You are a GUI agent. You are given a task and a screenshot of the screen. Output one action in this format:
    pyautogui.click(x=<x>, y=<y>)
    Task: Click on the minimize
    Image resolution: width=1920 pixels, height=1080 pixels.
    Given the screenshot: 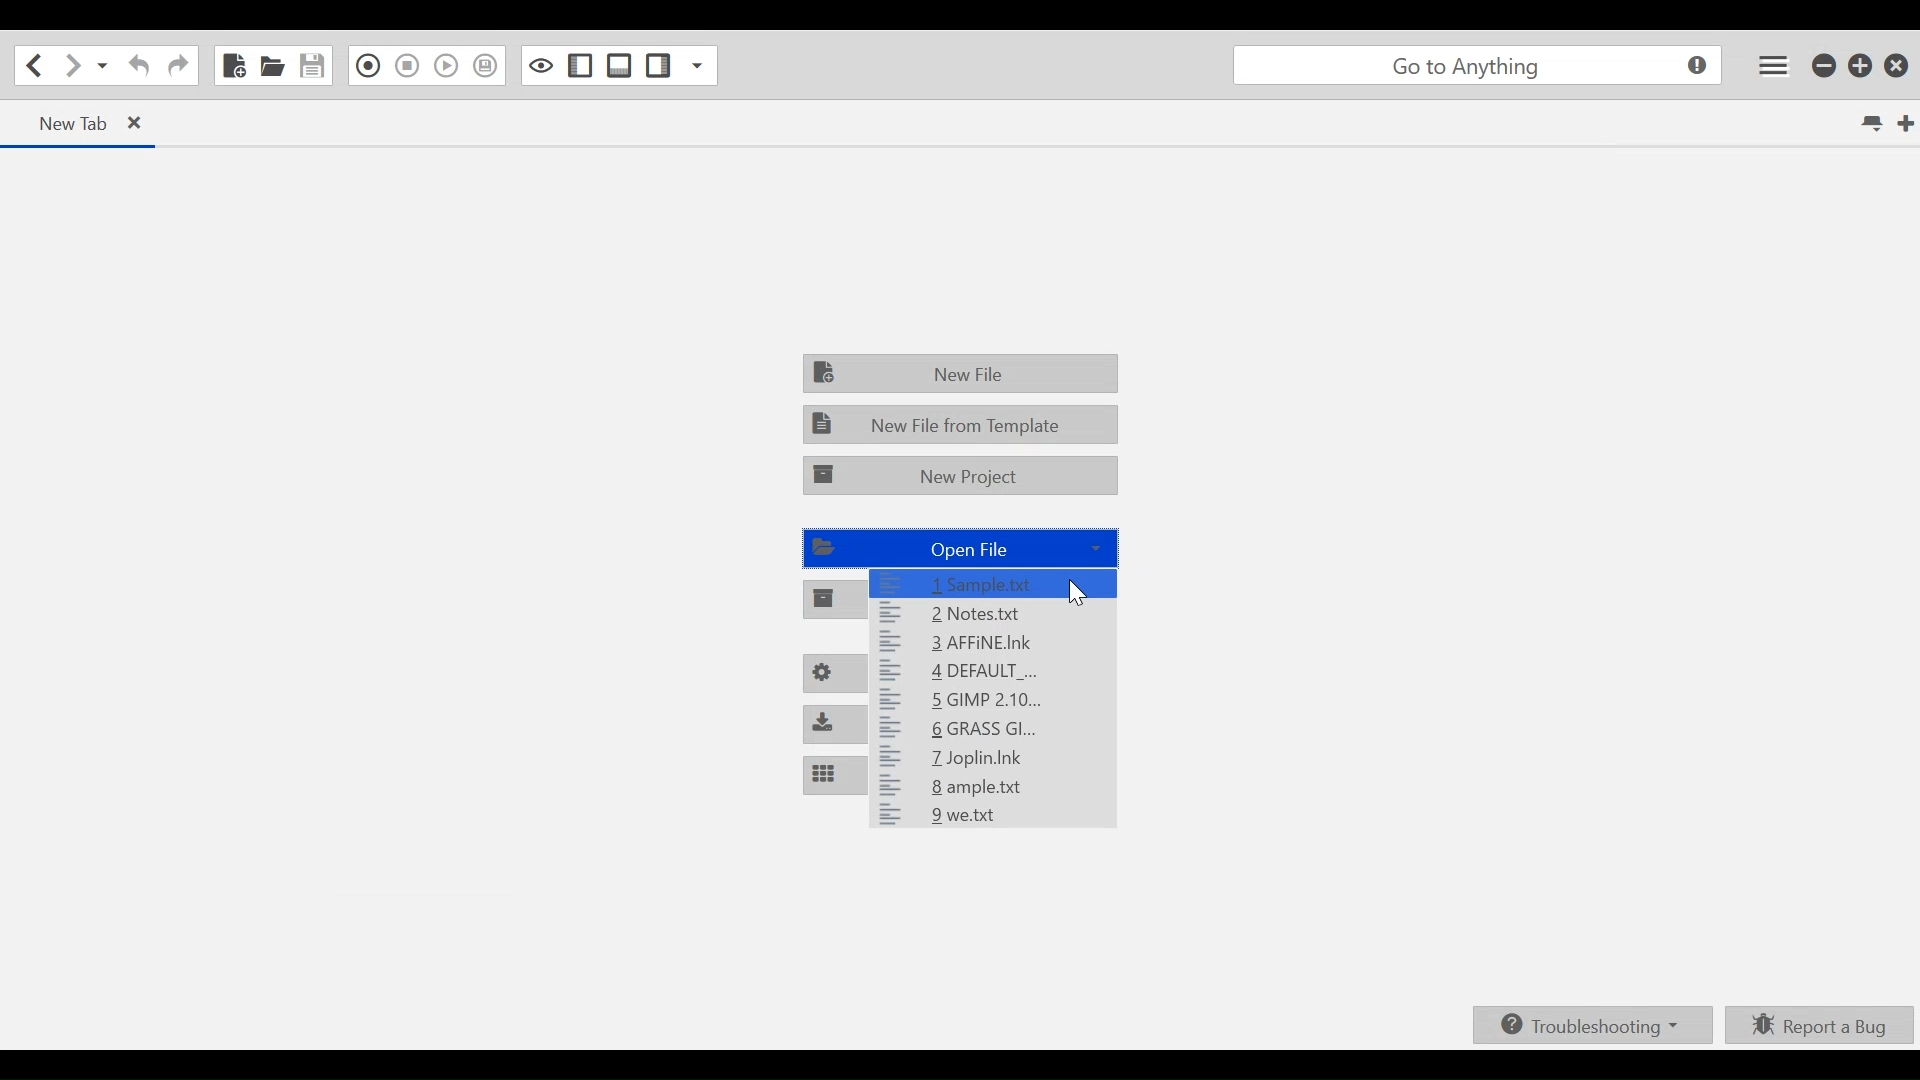 What is the action you would take?
    pyautogui.click(x=1820, y=66)
    